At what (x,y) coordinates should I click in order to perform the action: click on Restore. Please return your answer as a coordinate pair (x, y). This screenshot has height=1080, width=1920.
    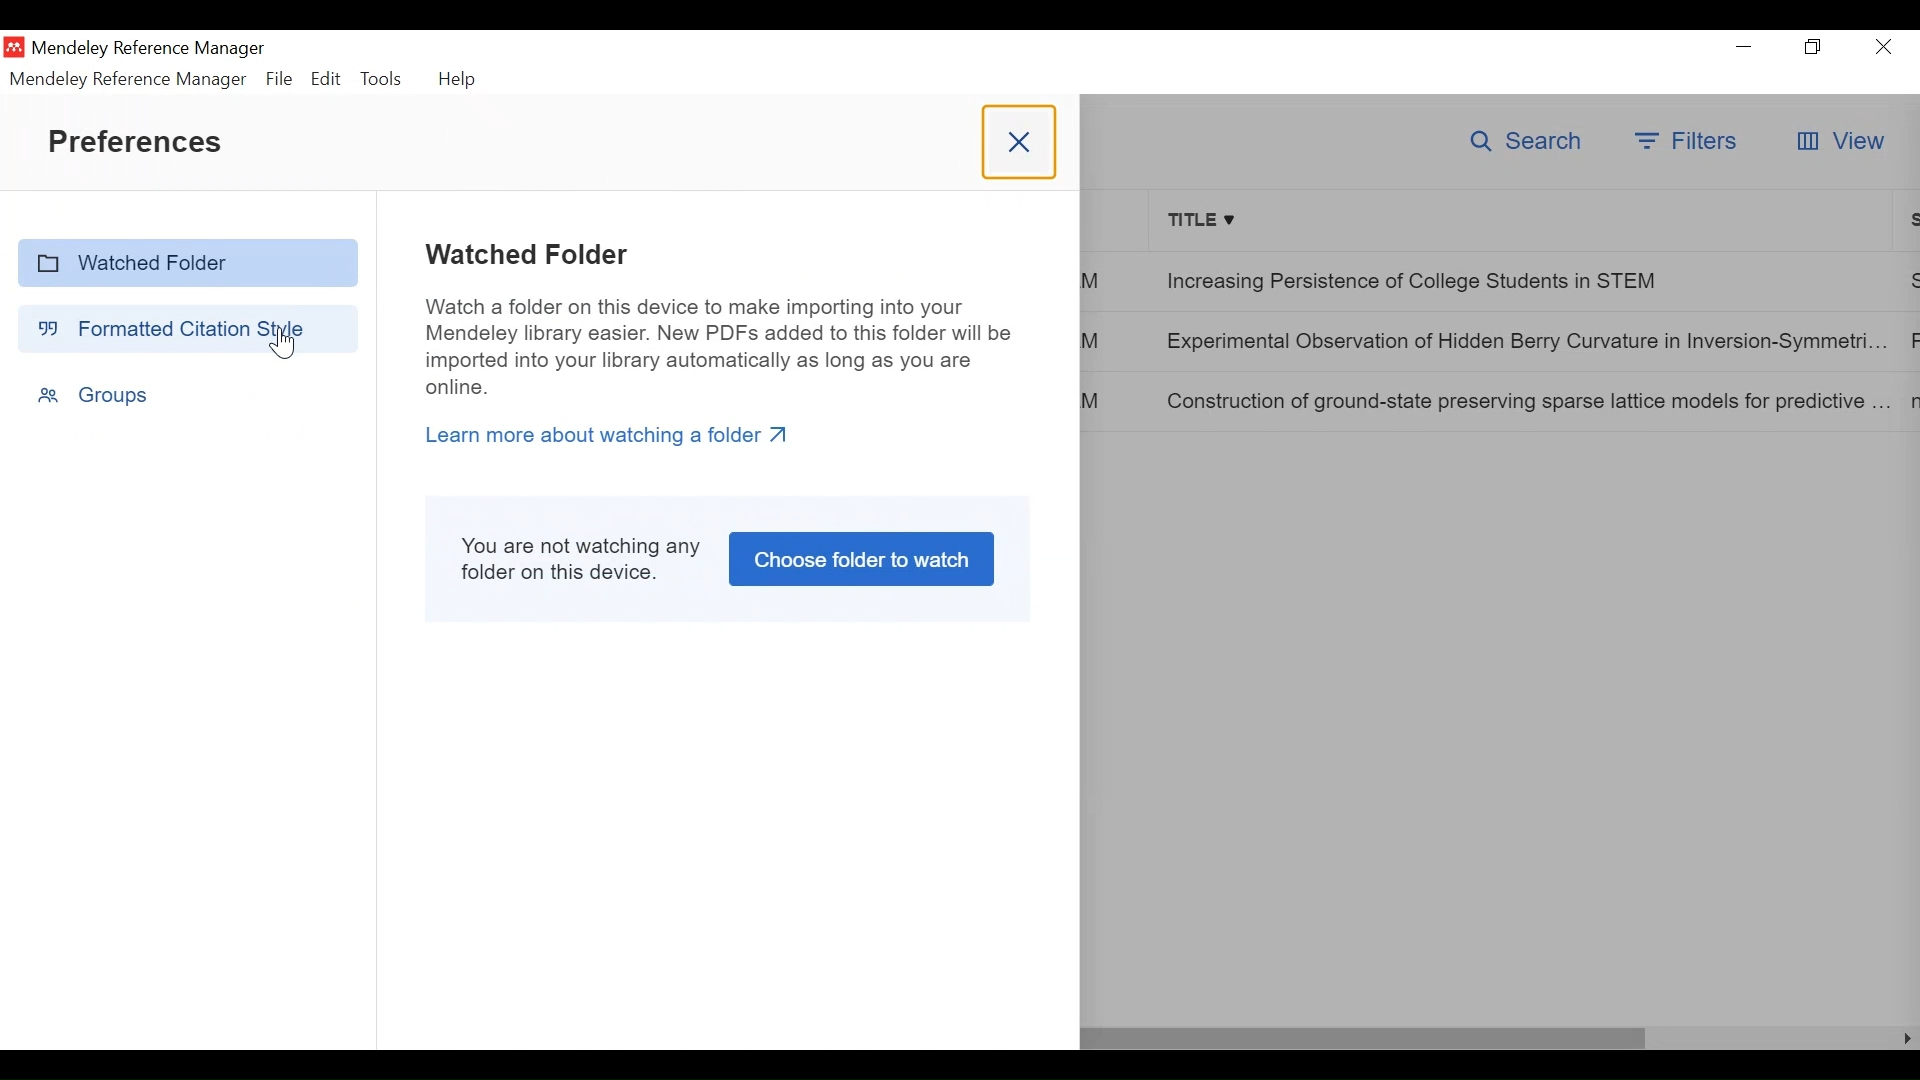
    Looking at the image, I should click on (1814, 47).